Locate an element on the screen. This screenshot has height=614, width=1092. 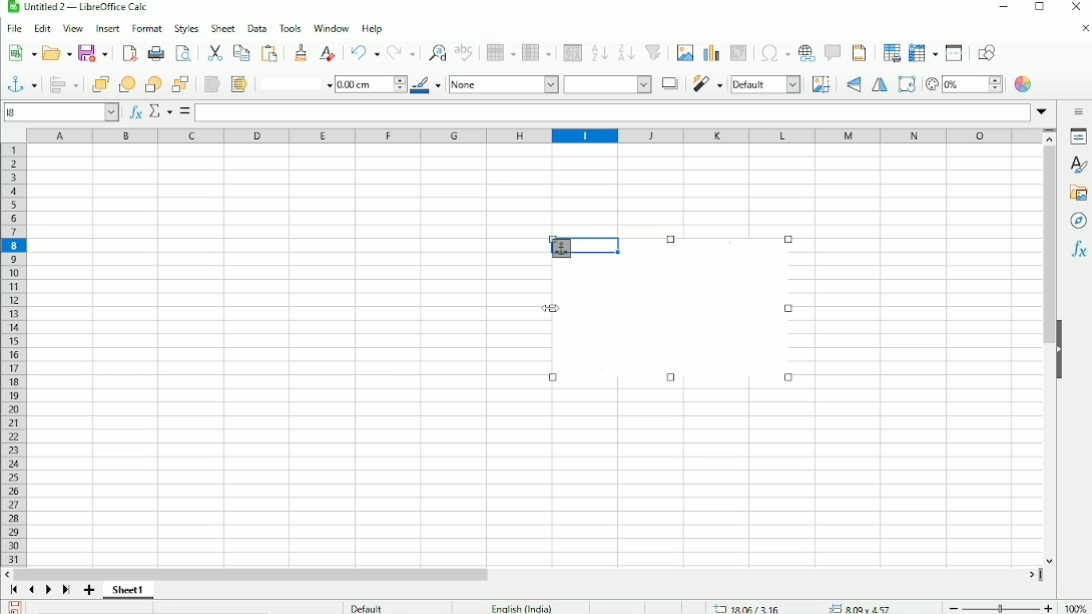
Select function is located at coordinates (159, 111).